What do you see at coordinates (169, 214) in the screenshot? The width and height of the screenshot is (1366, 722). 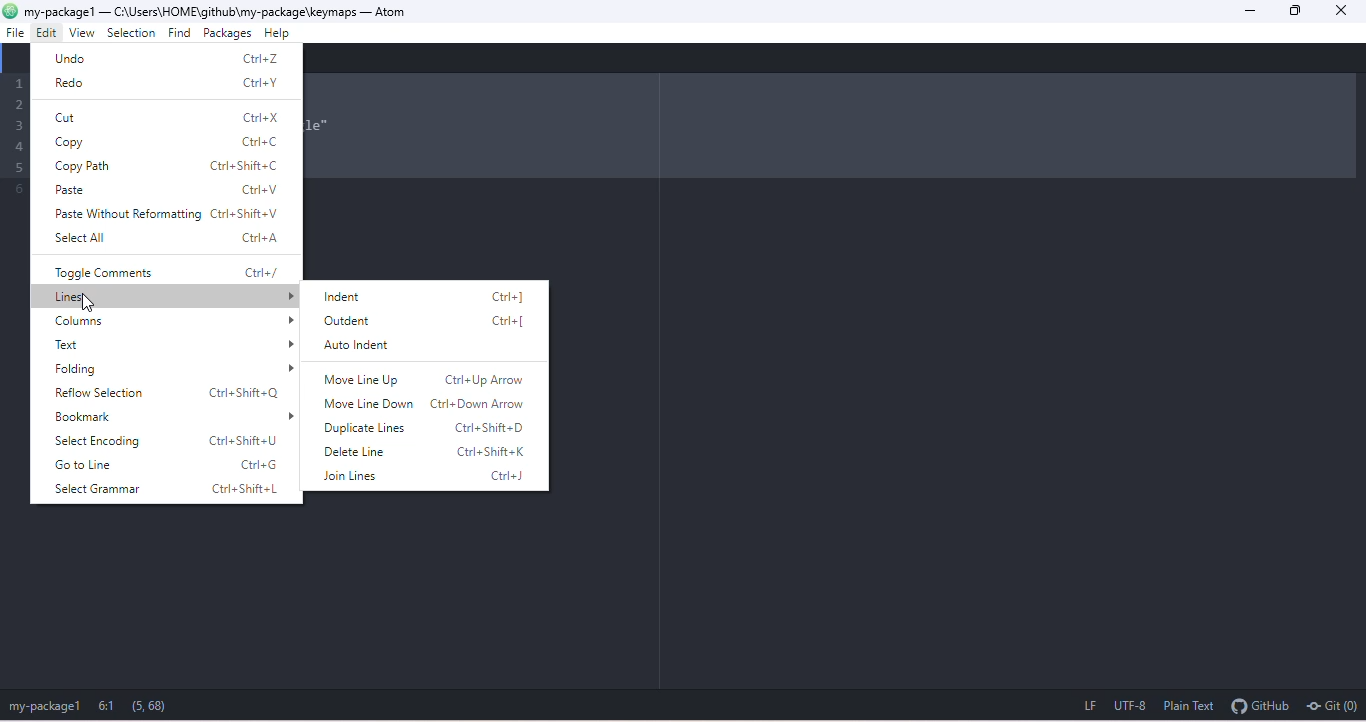 I see `paste without reforming ` at bounding box center [169, 214].